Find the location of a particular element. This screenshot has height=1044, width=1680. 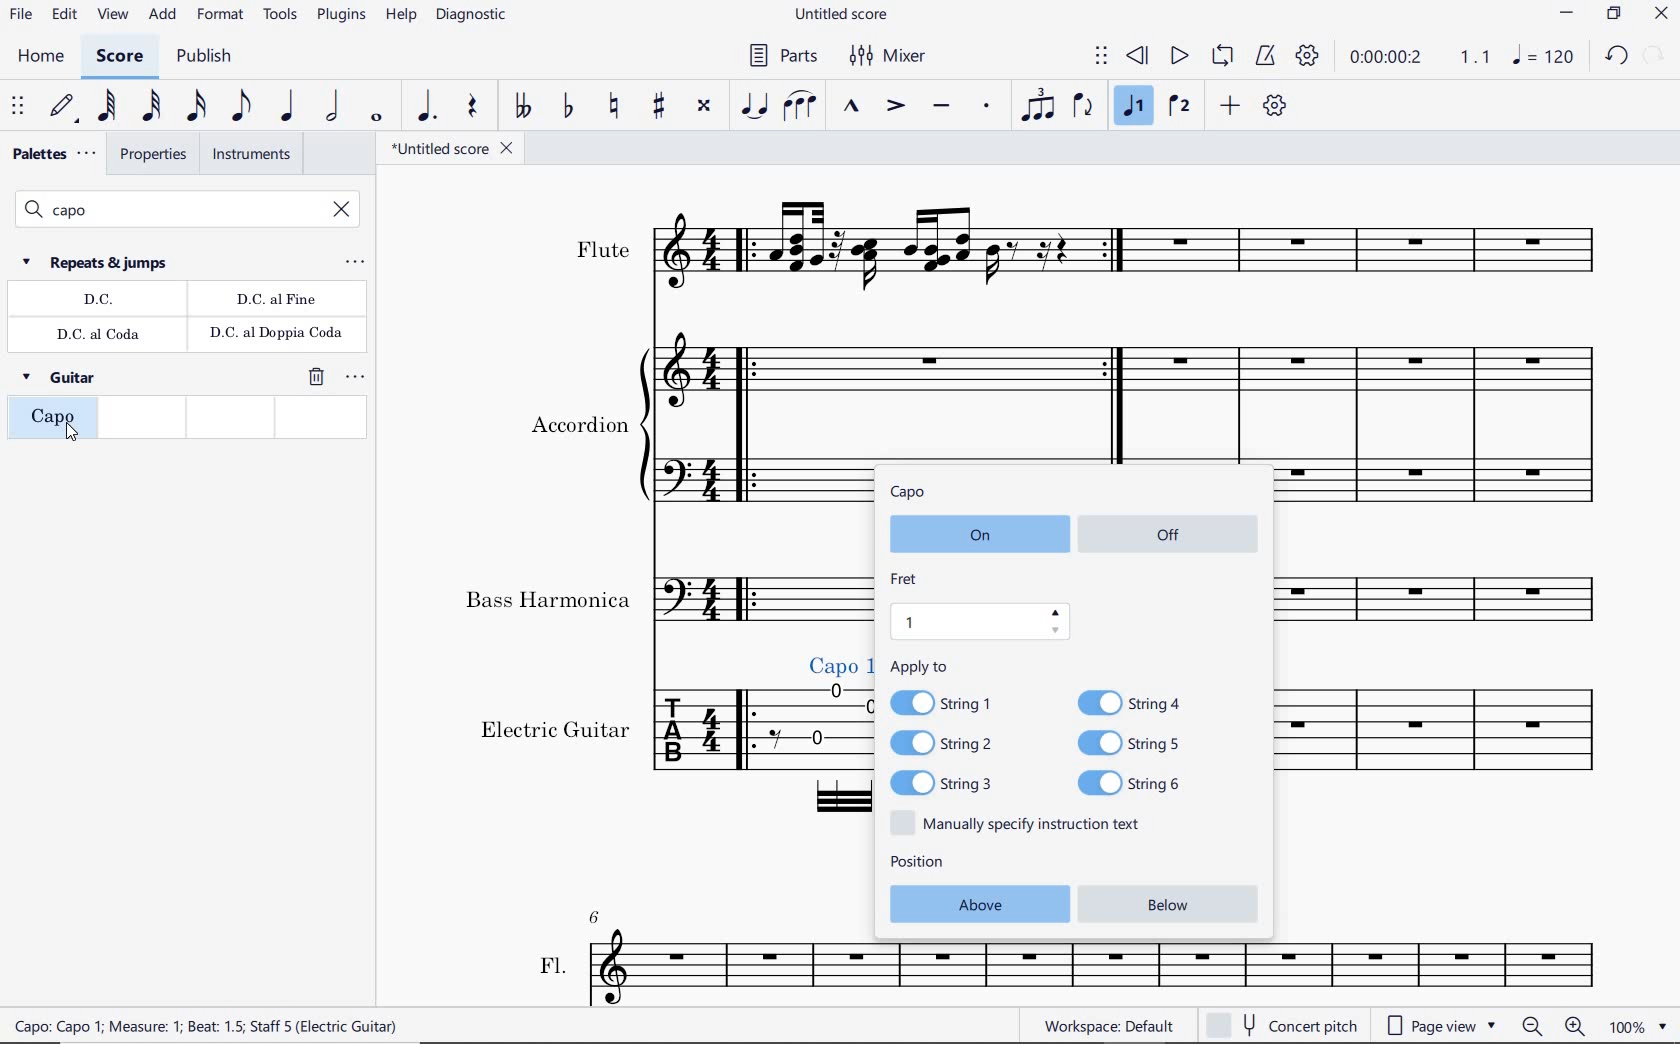

plugins is located at coordinates (339, 16).